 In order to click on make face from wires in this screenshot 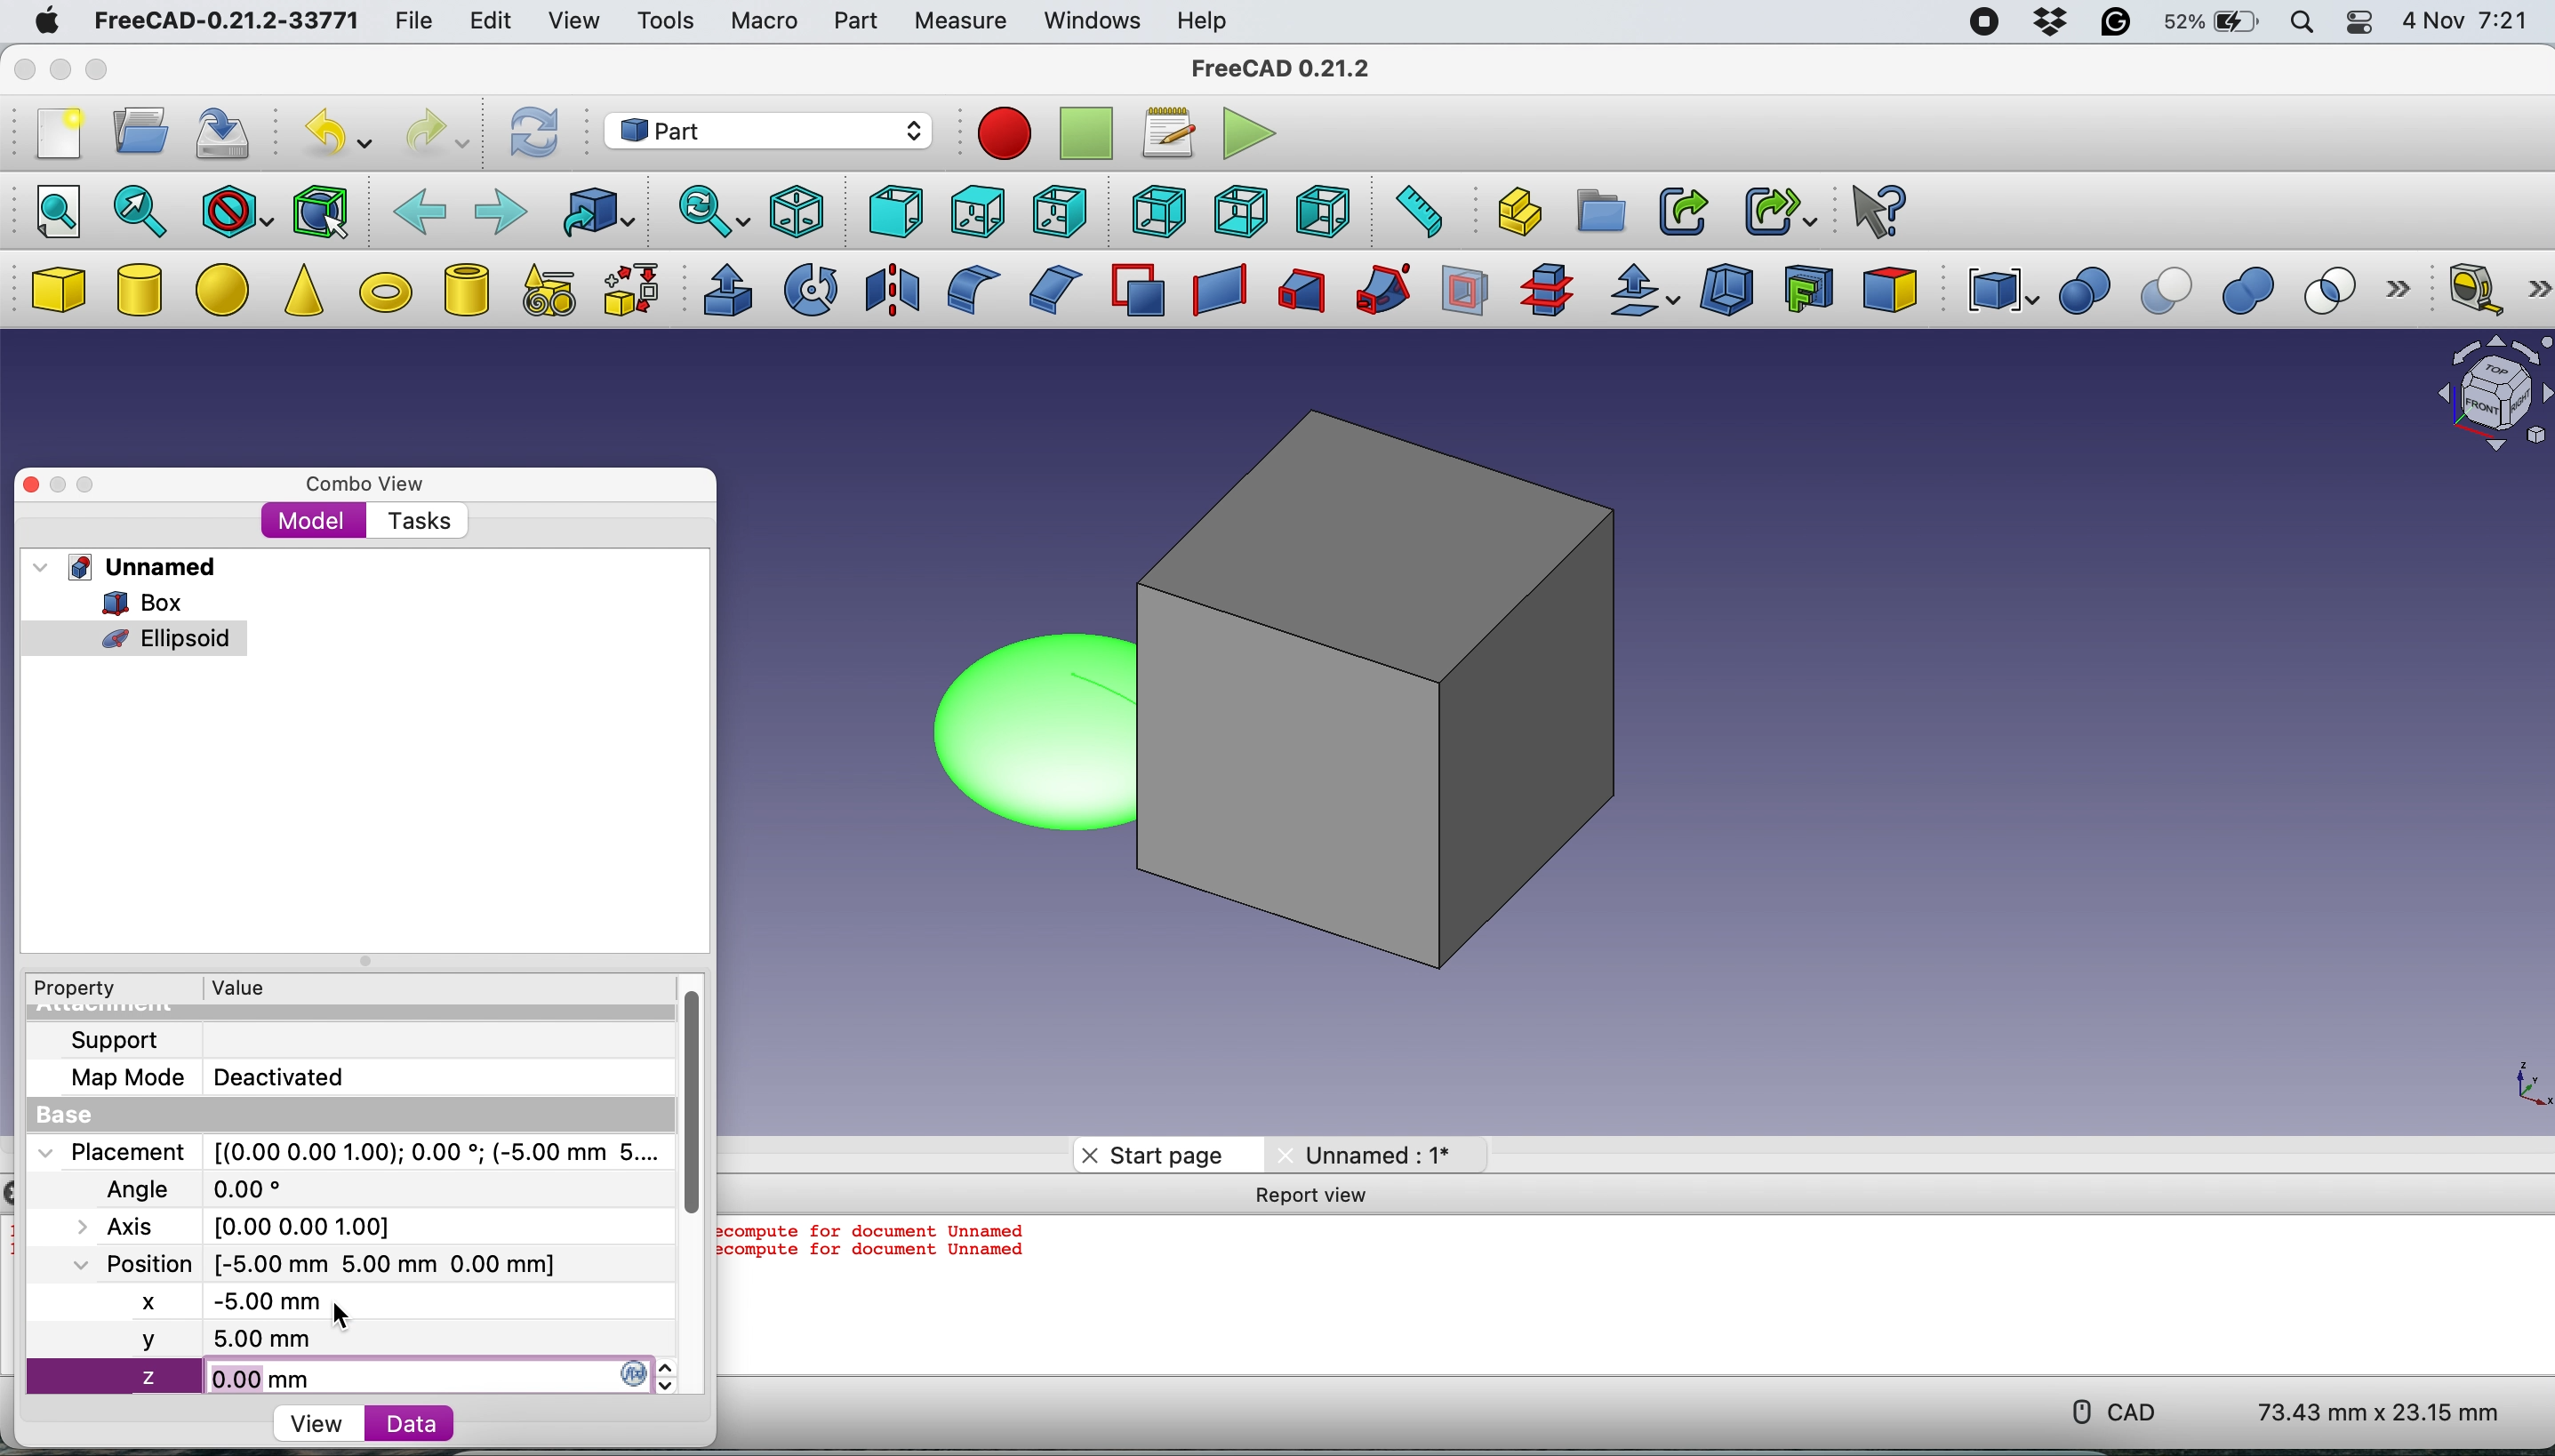, I will do `click(1137, 290)`.